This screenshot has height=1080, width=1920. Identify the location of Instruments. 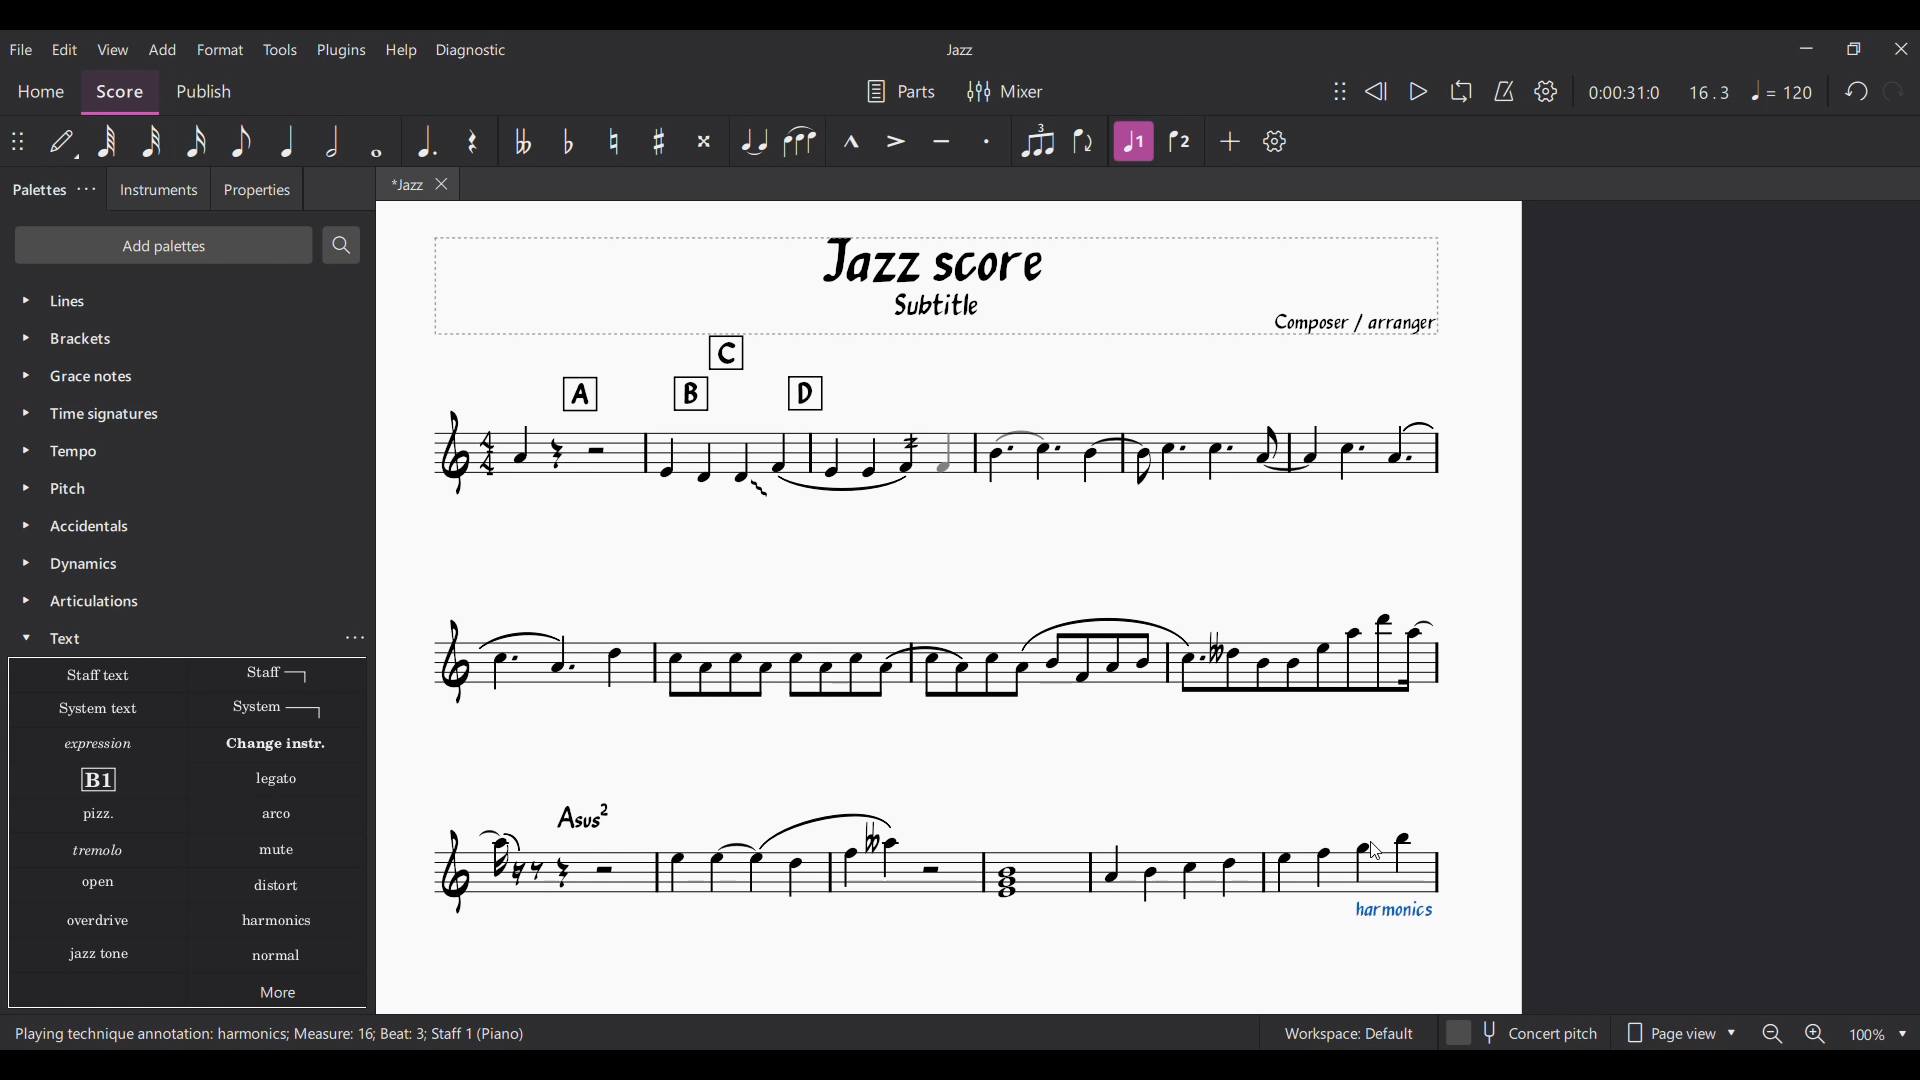
(151, 192).